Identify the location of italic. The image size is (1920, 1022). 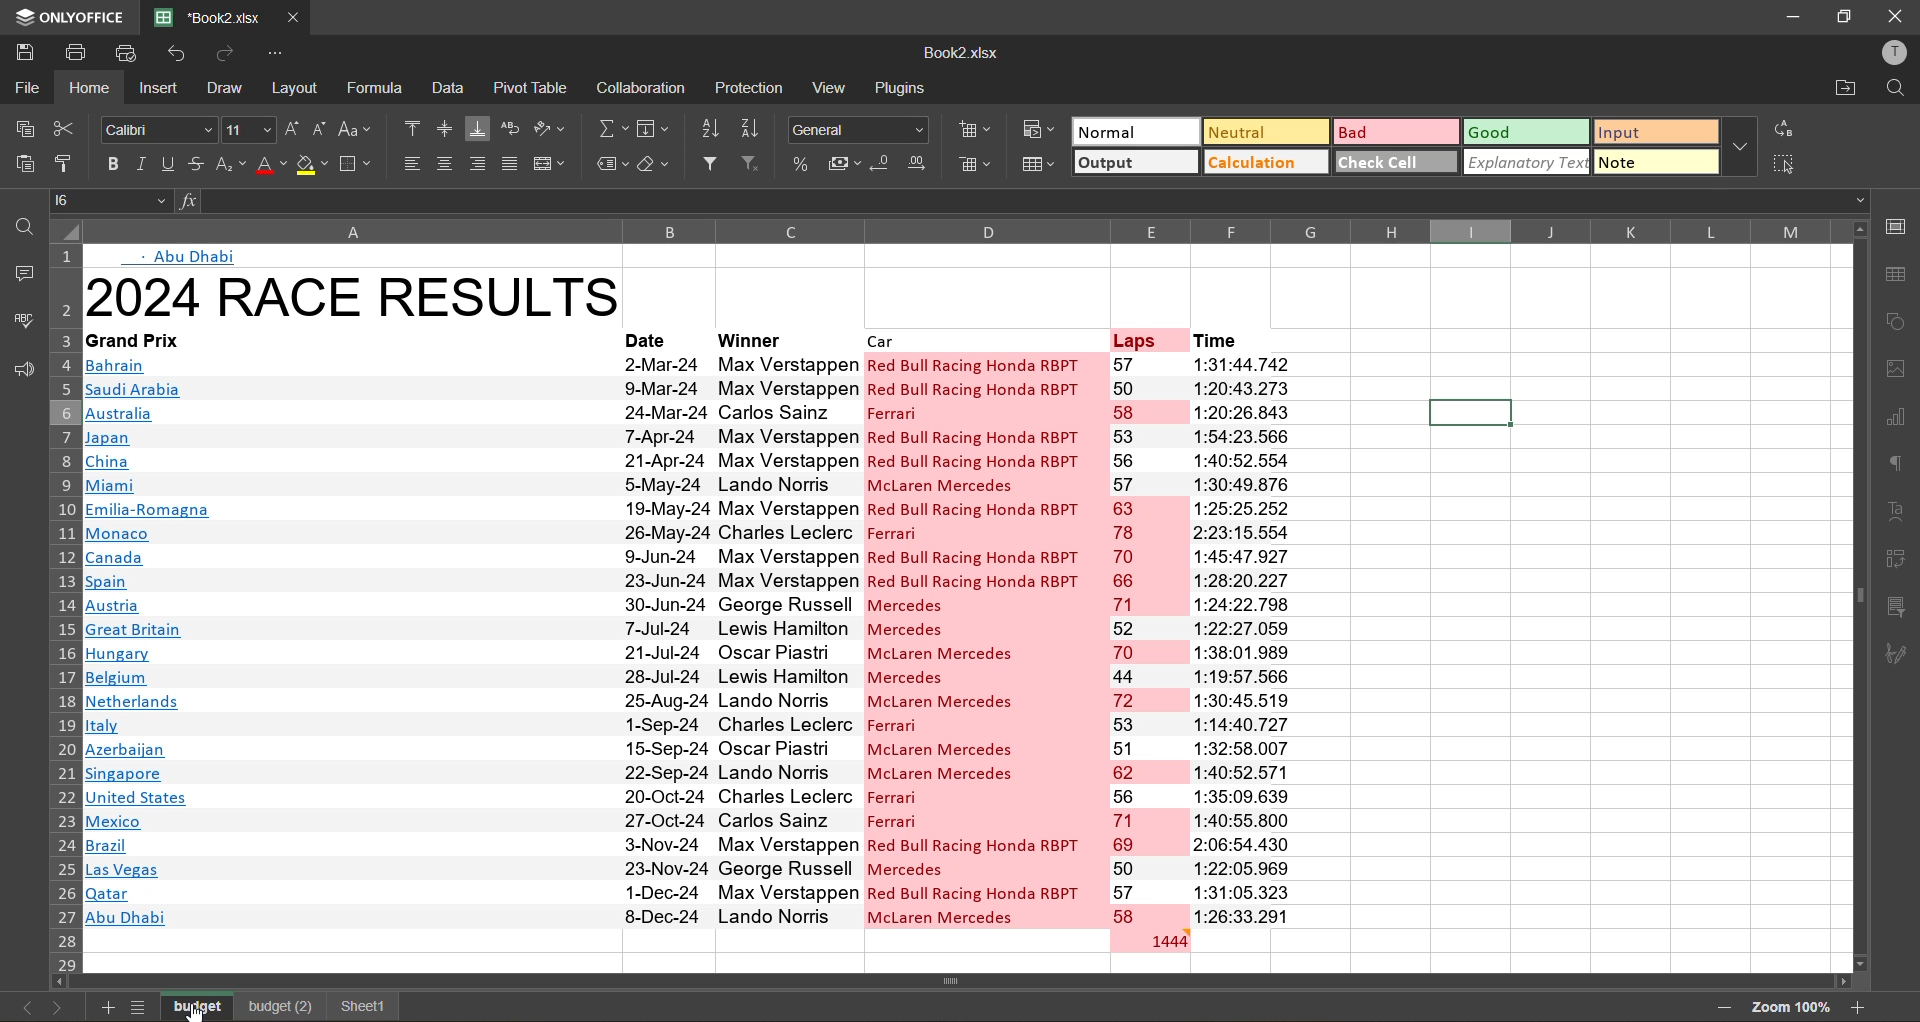
(140, 165).